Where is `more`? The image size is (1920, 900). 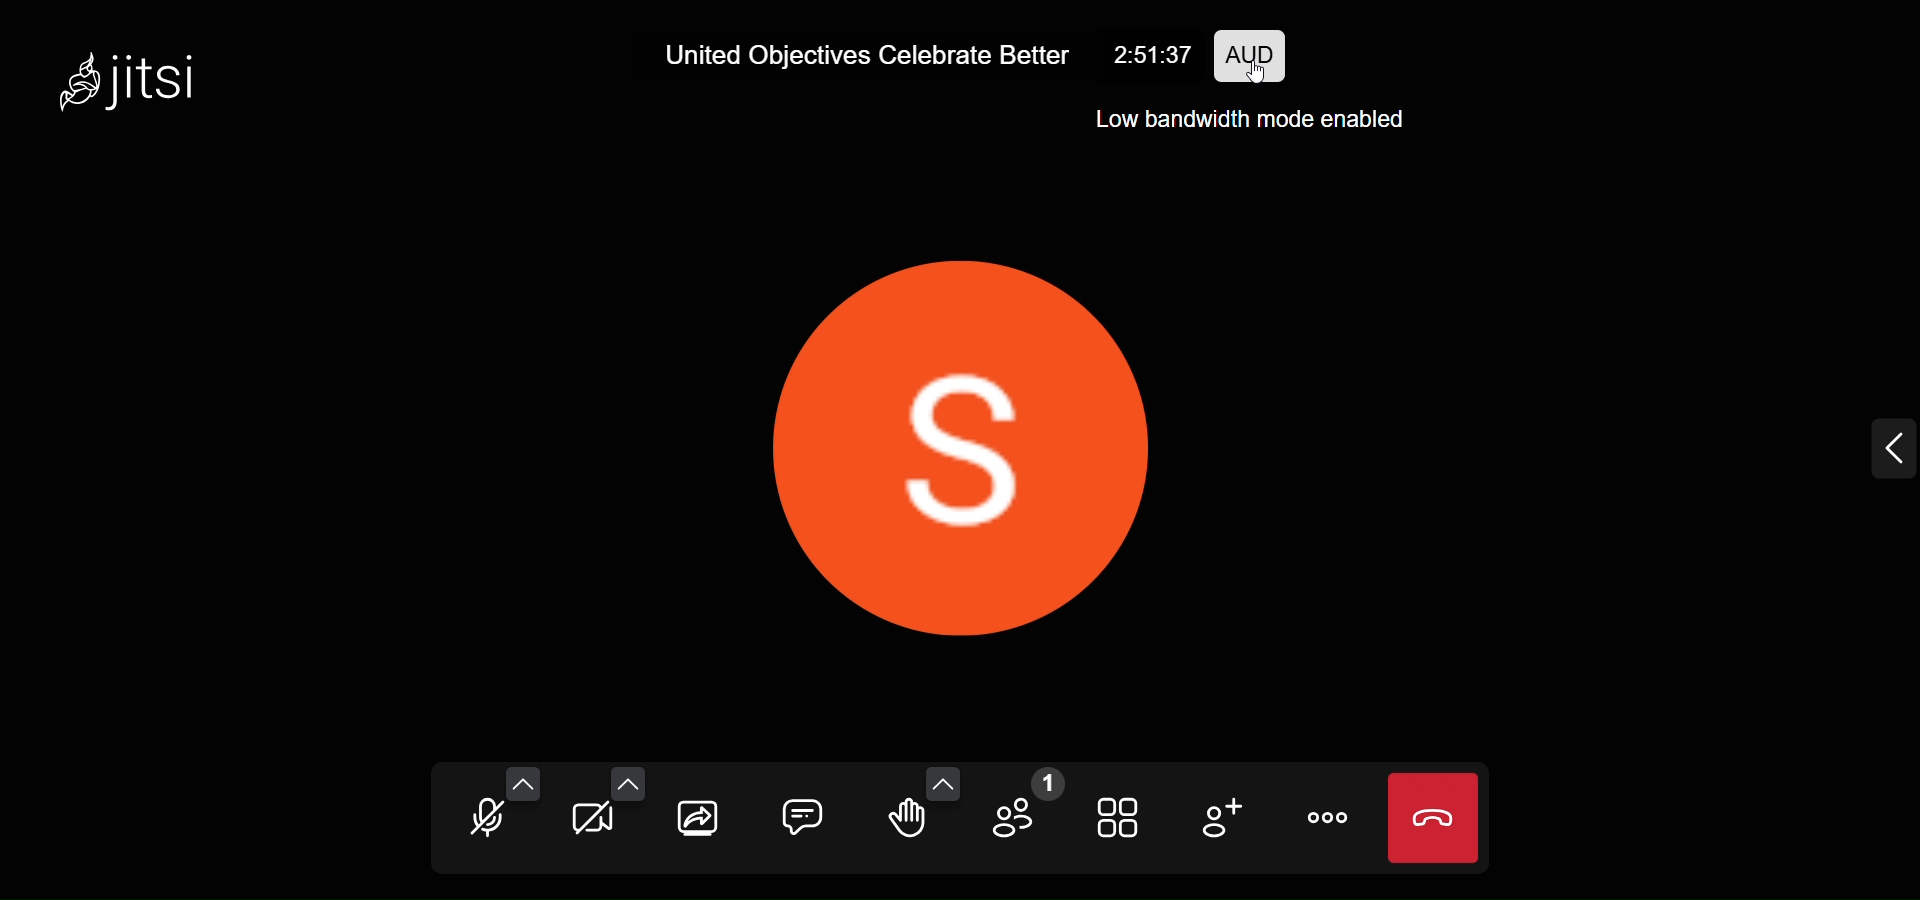
more is located at coordinates (1328, 822).